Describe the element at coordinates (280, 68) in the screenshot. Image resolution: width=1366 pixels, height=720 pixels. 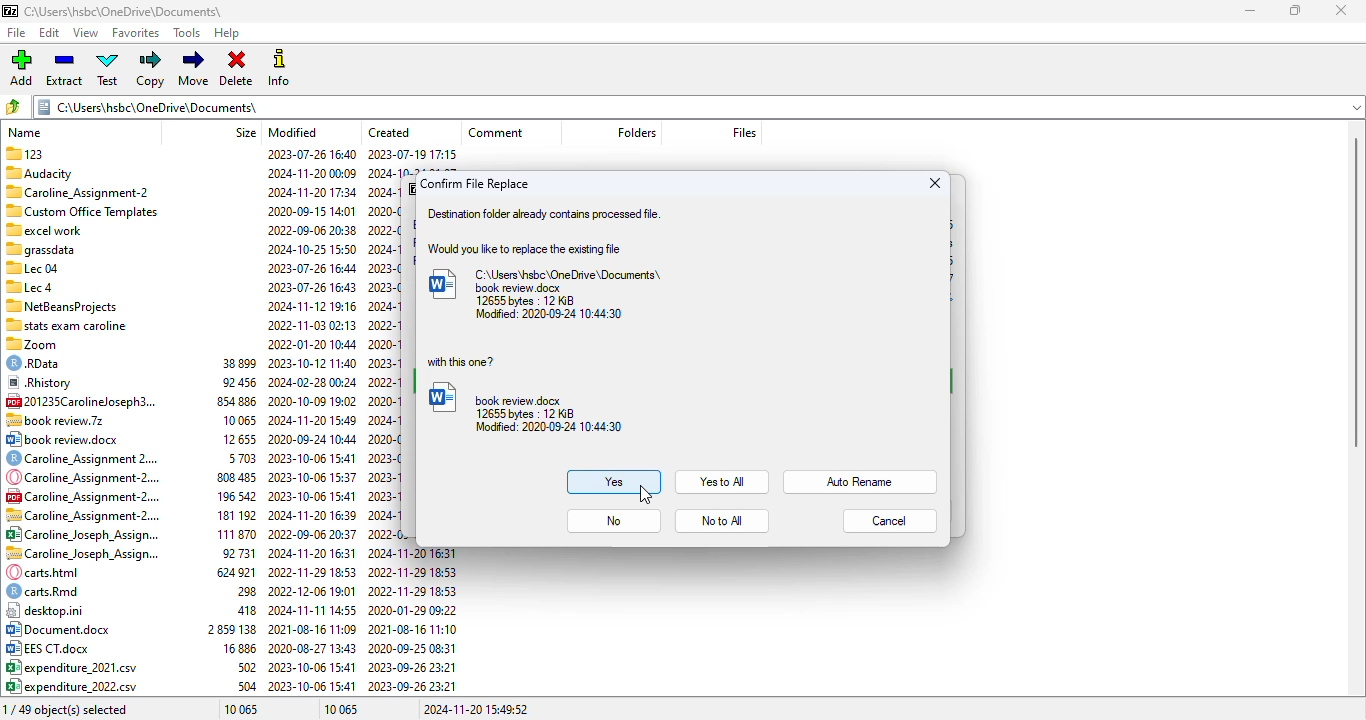
I see `info` at that location.